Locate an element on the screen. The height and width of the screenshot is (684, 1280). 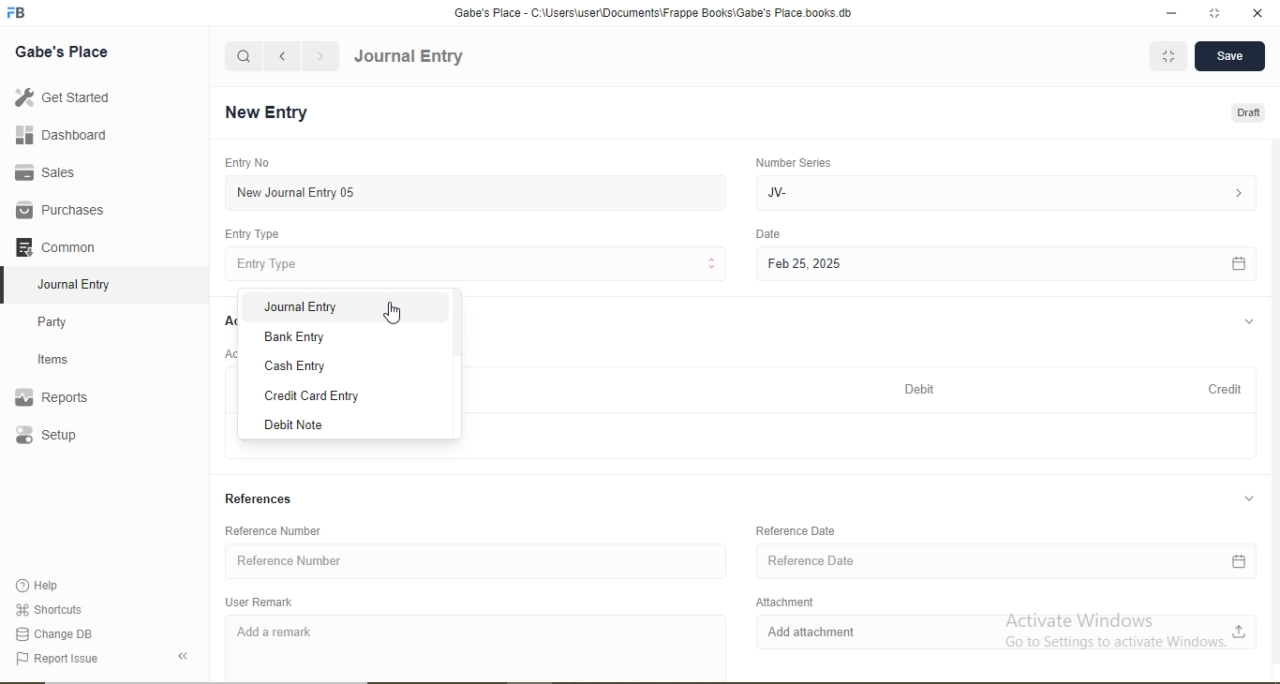
‘Shortcuts is located at coordinates (51, 608).